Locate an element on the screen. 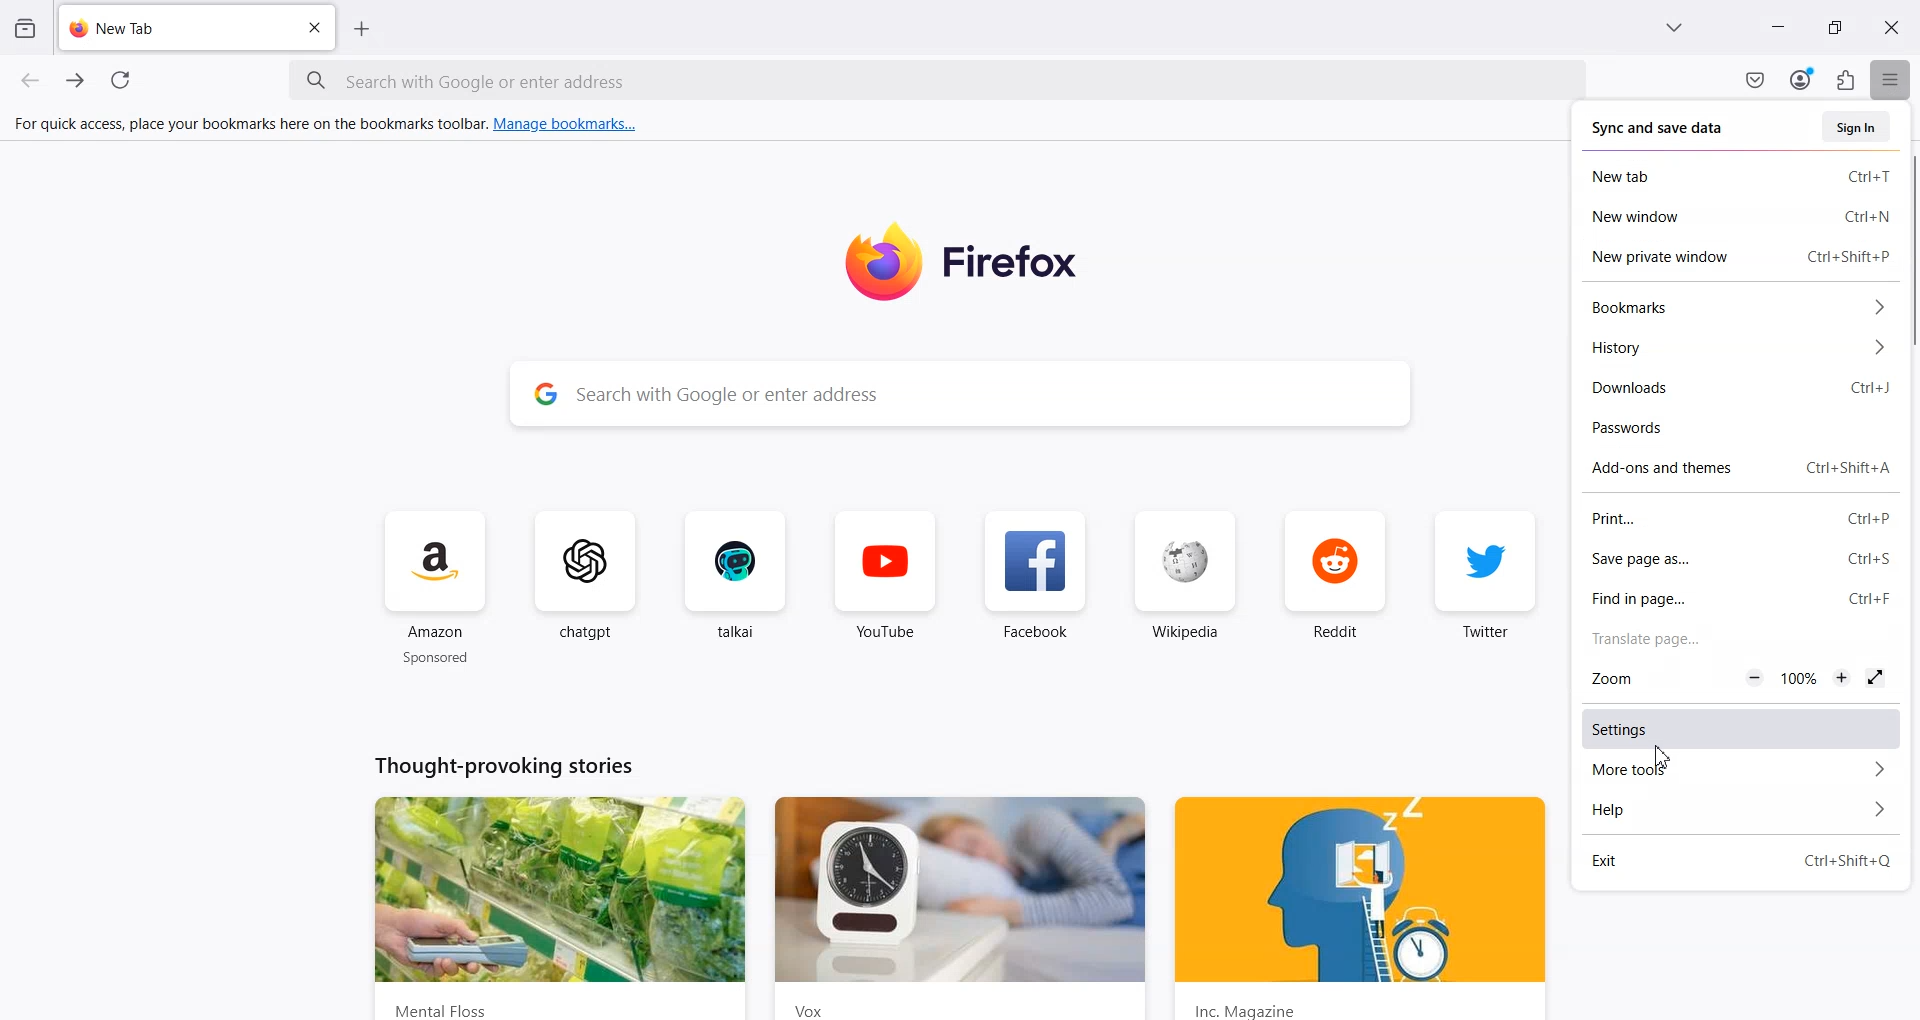 Image resolution: width=1920 pixels, height=1020 pixels. Search bar is located at coordinates (959, 390).